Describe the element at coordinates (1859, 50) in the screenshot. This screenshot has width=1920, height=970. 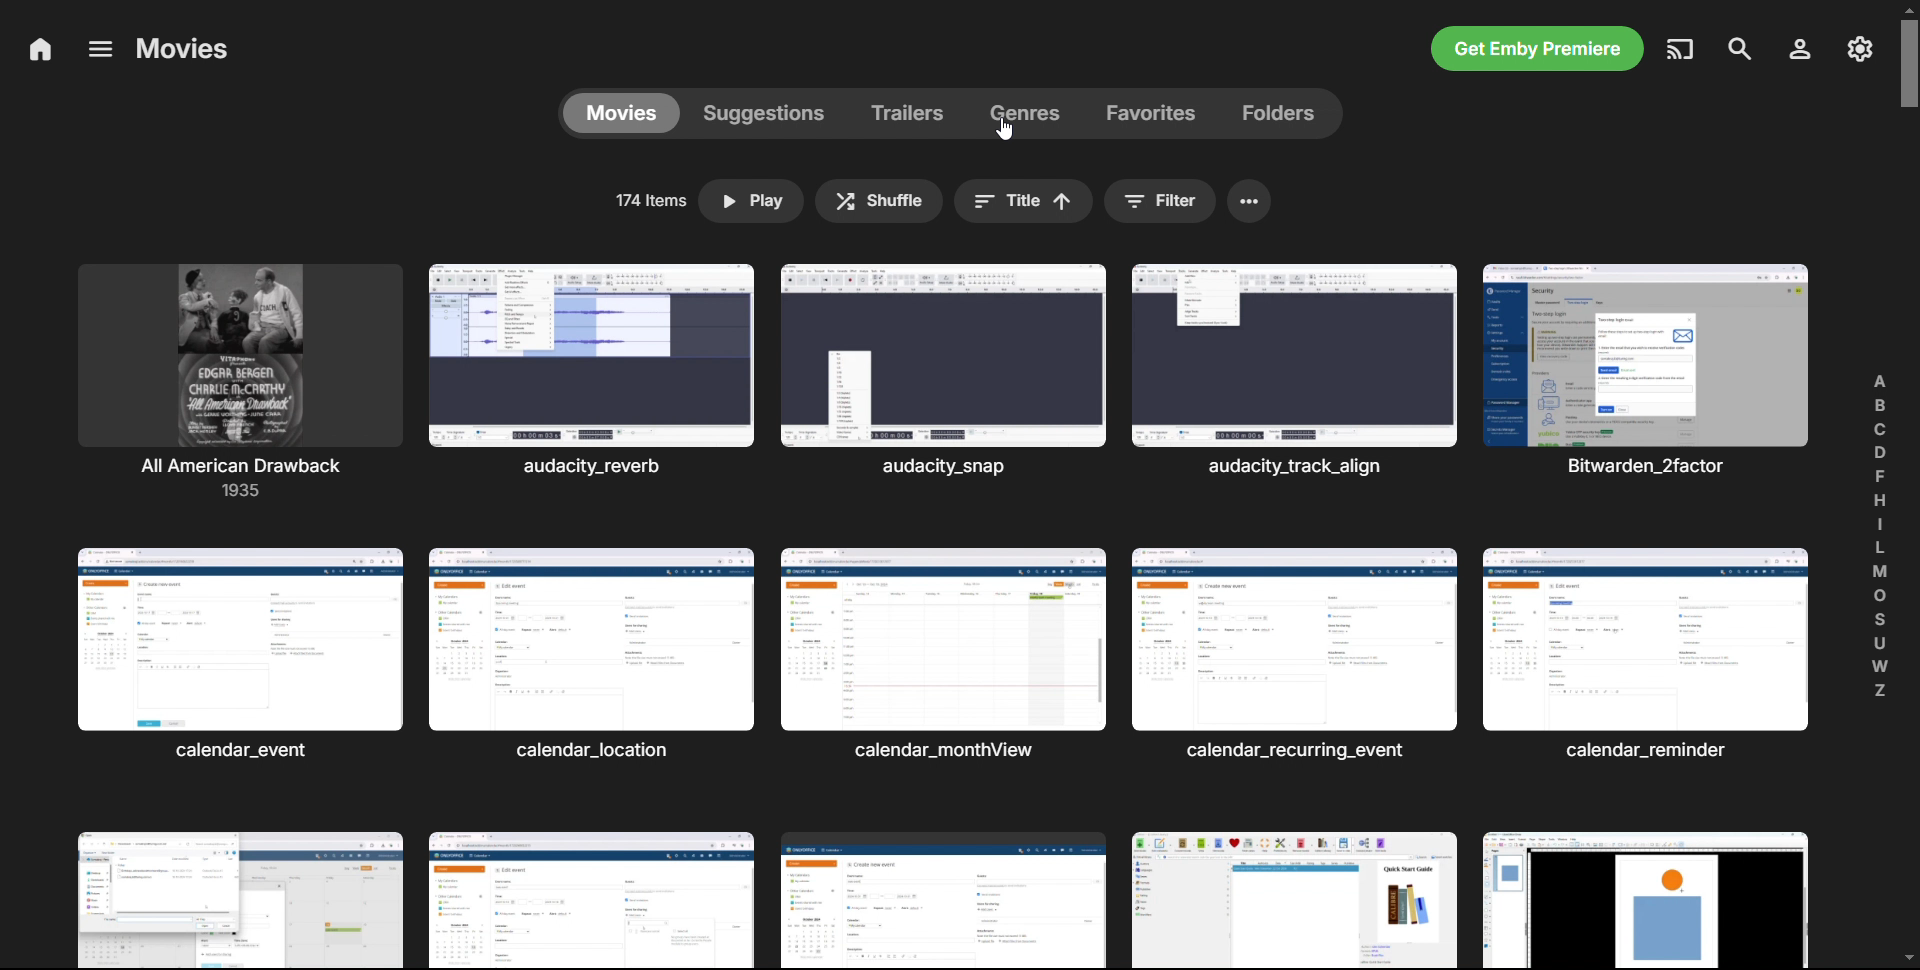
I see `settings` at that location.